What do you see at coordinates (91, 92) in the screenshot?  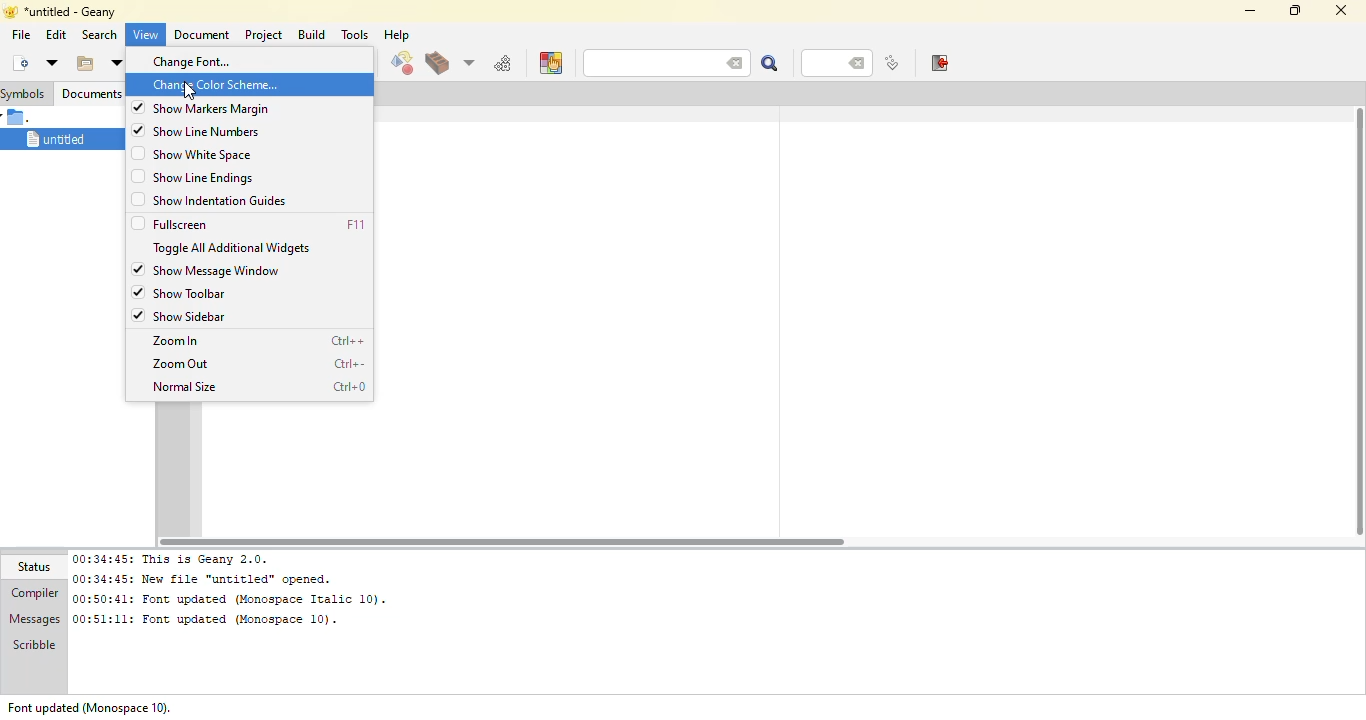 I see `documents` at bounding box center [91, 92].